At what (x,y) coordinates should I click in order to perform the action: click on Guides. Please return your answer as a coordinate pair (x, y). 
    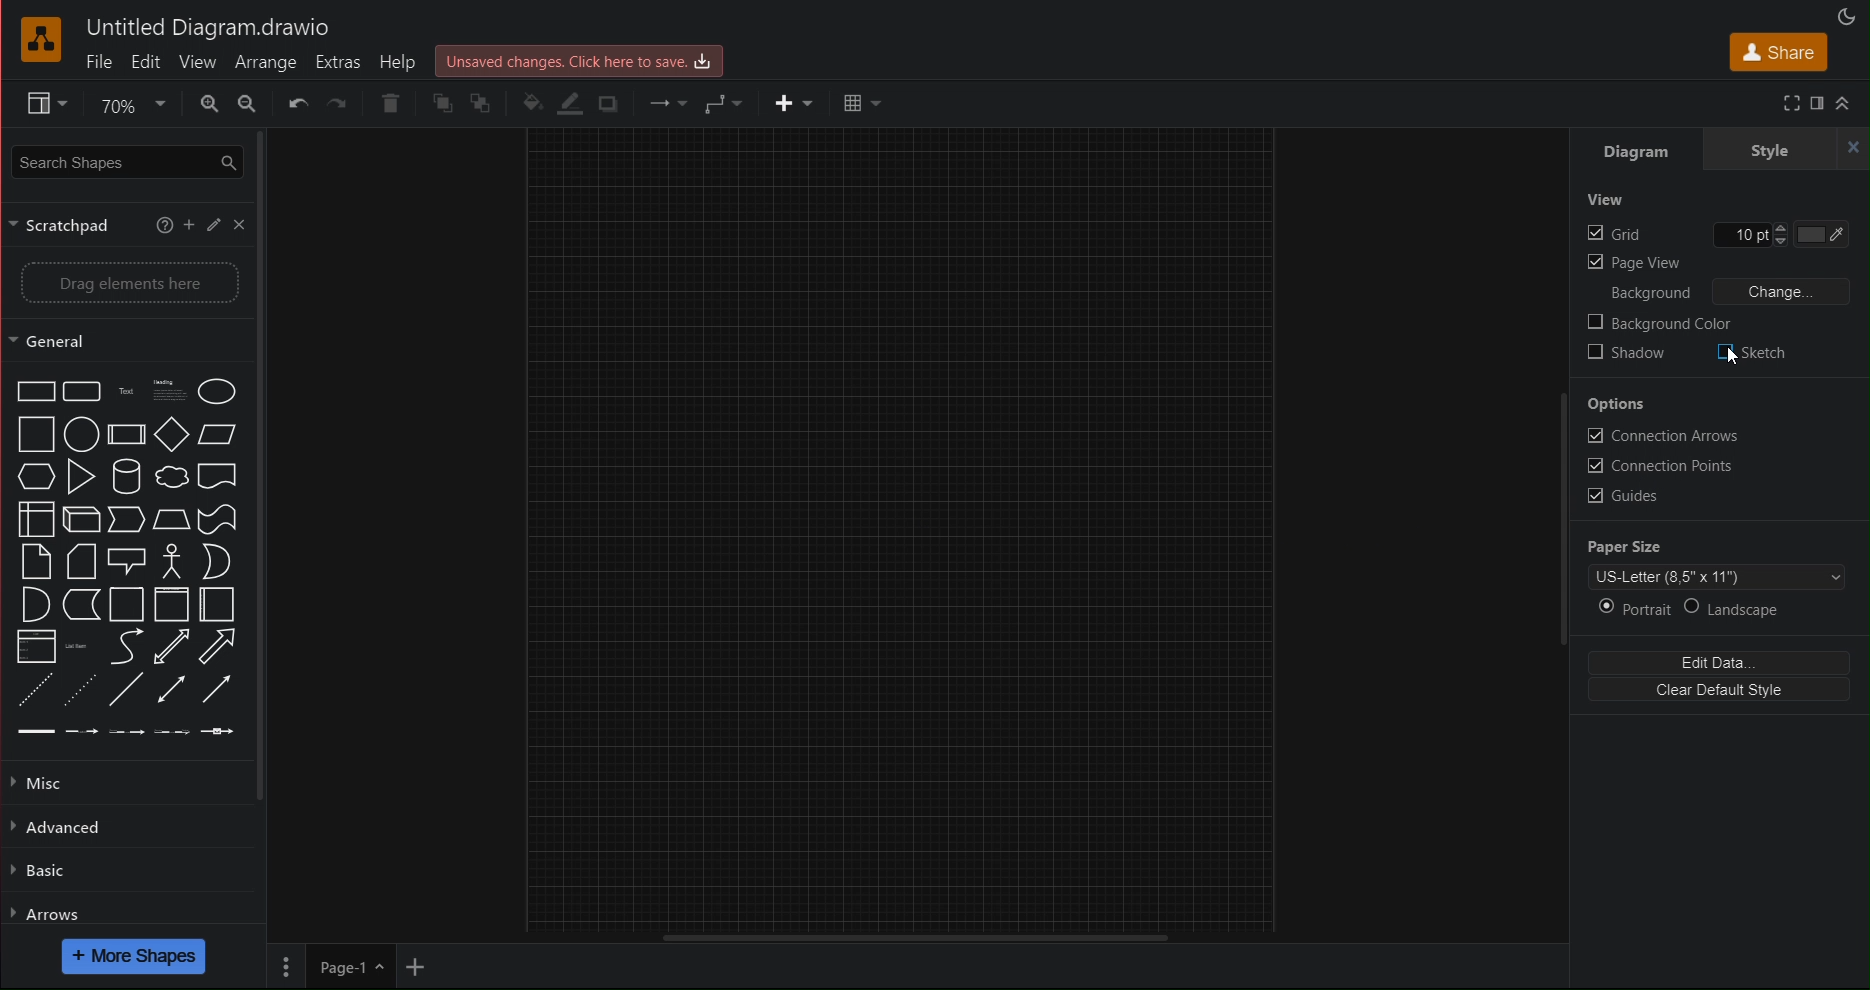
    Looking at the image, I should click on (1650, 498).